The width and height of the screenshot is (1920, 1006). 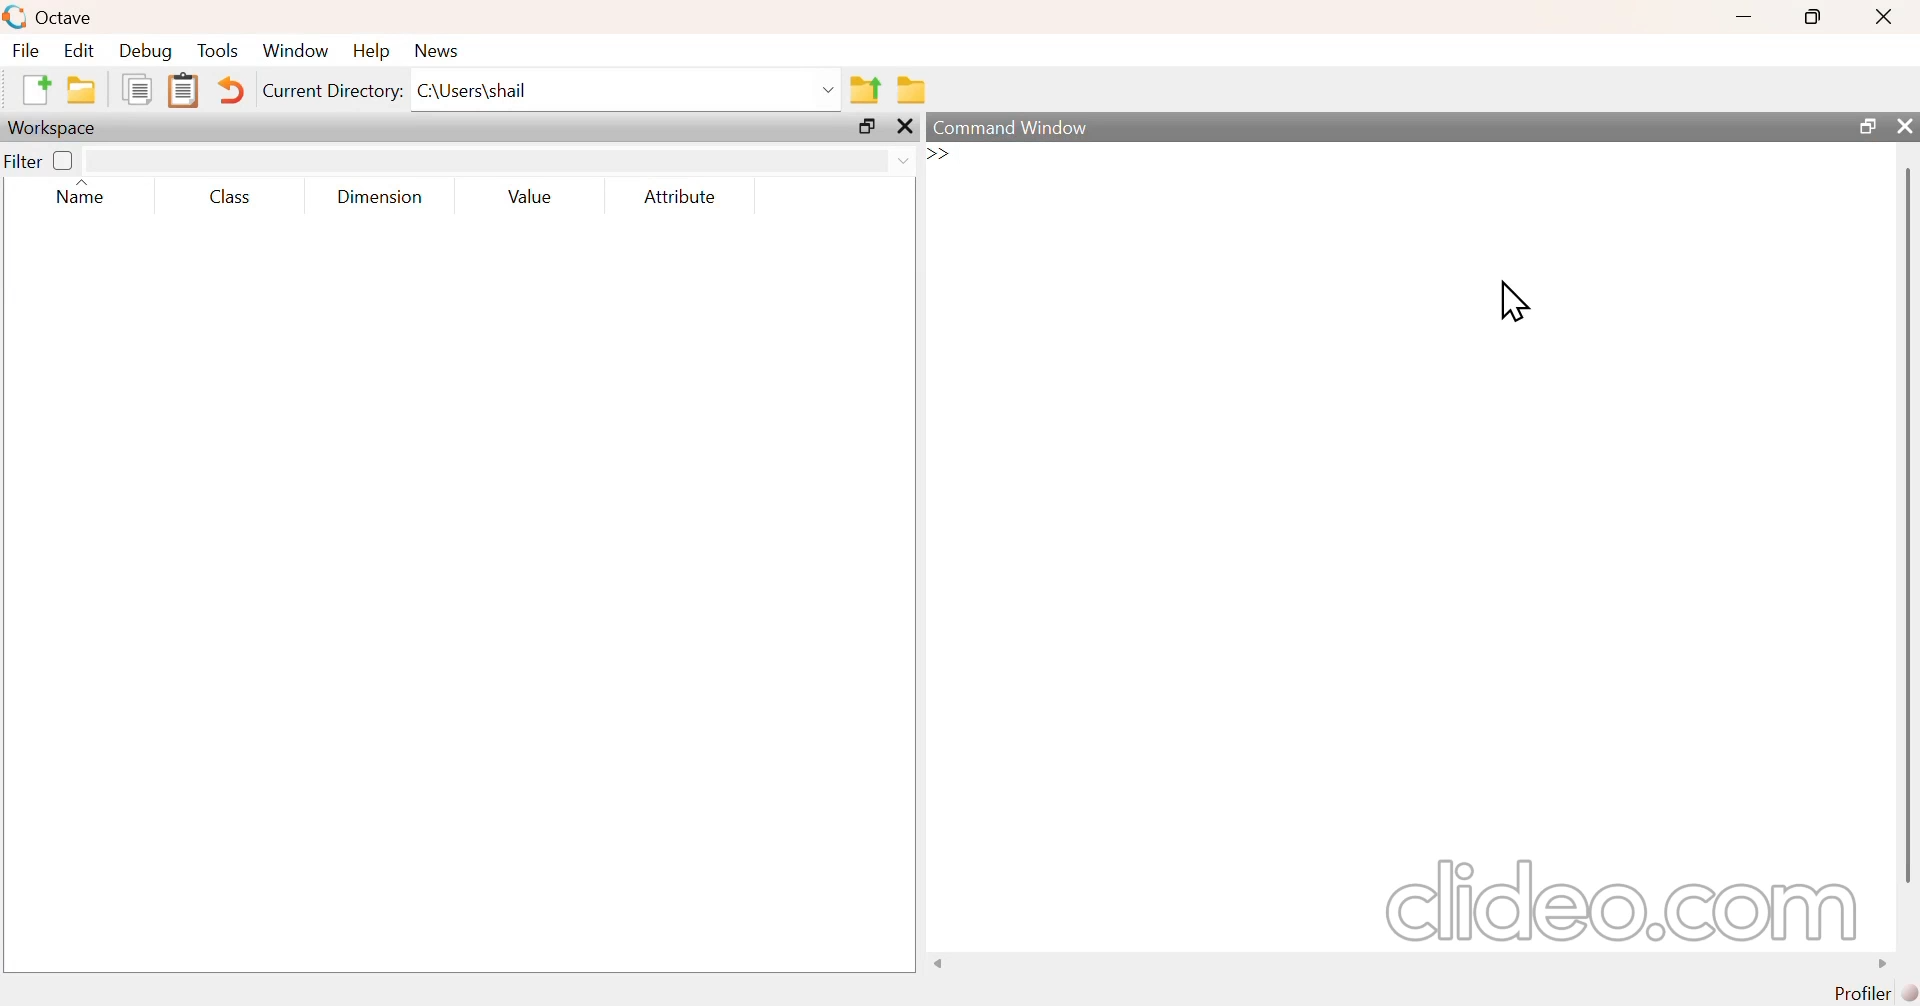 What do you see at coordinates (29, 88) in the screenshot?
I see `new script` at bounding box center [29, 88].